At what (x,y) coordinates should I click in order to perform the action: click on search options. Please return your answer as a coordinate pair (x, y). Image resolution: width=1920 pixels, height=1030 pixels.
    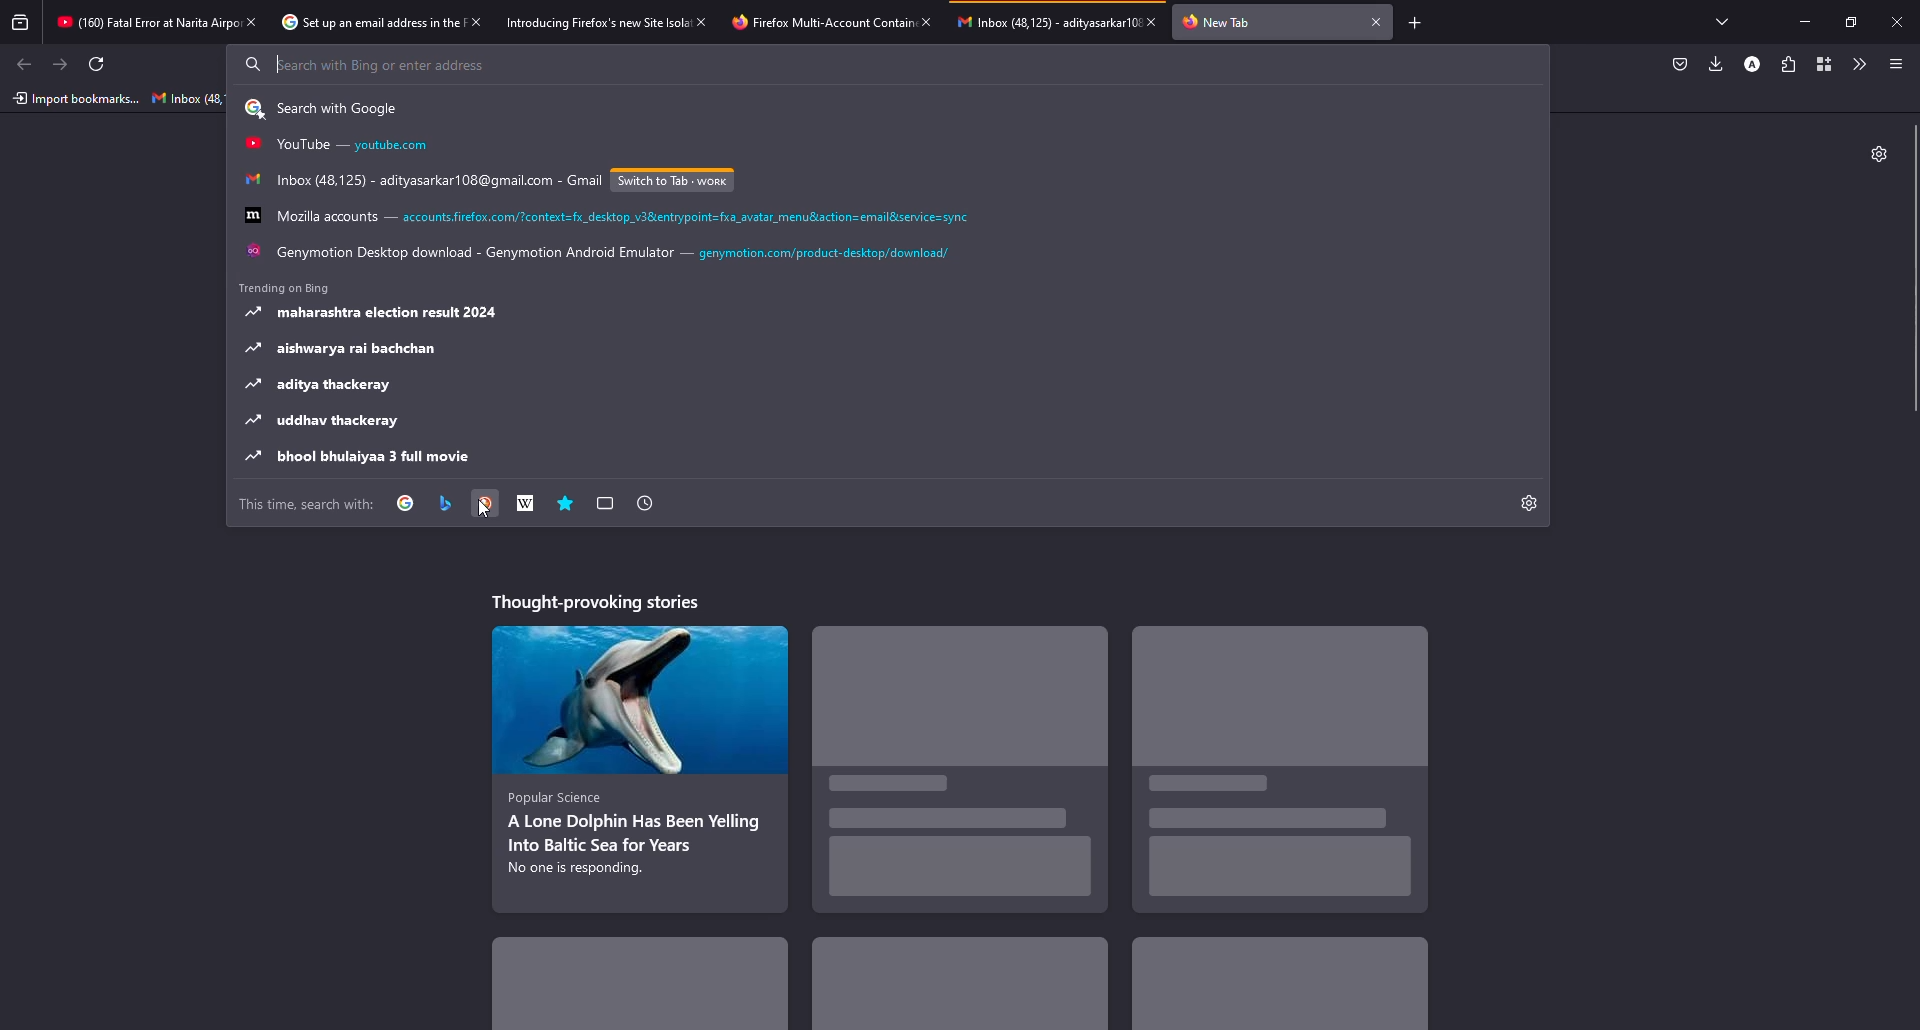
    Looking at the image, I should click on (321, 386).